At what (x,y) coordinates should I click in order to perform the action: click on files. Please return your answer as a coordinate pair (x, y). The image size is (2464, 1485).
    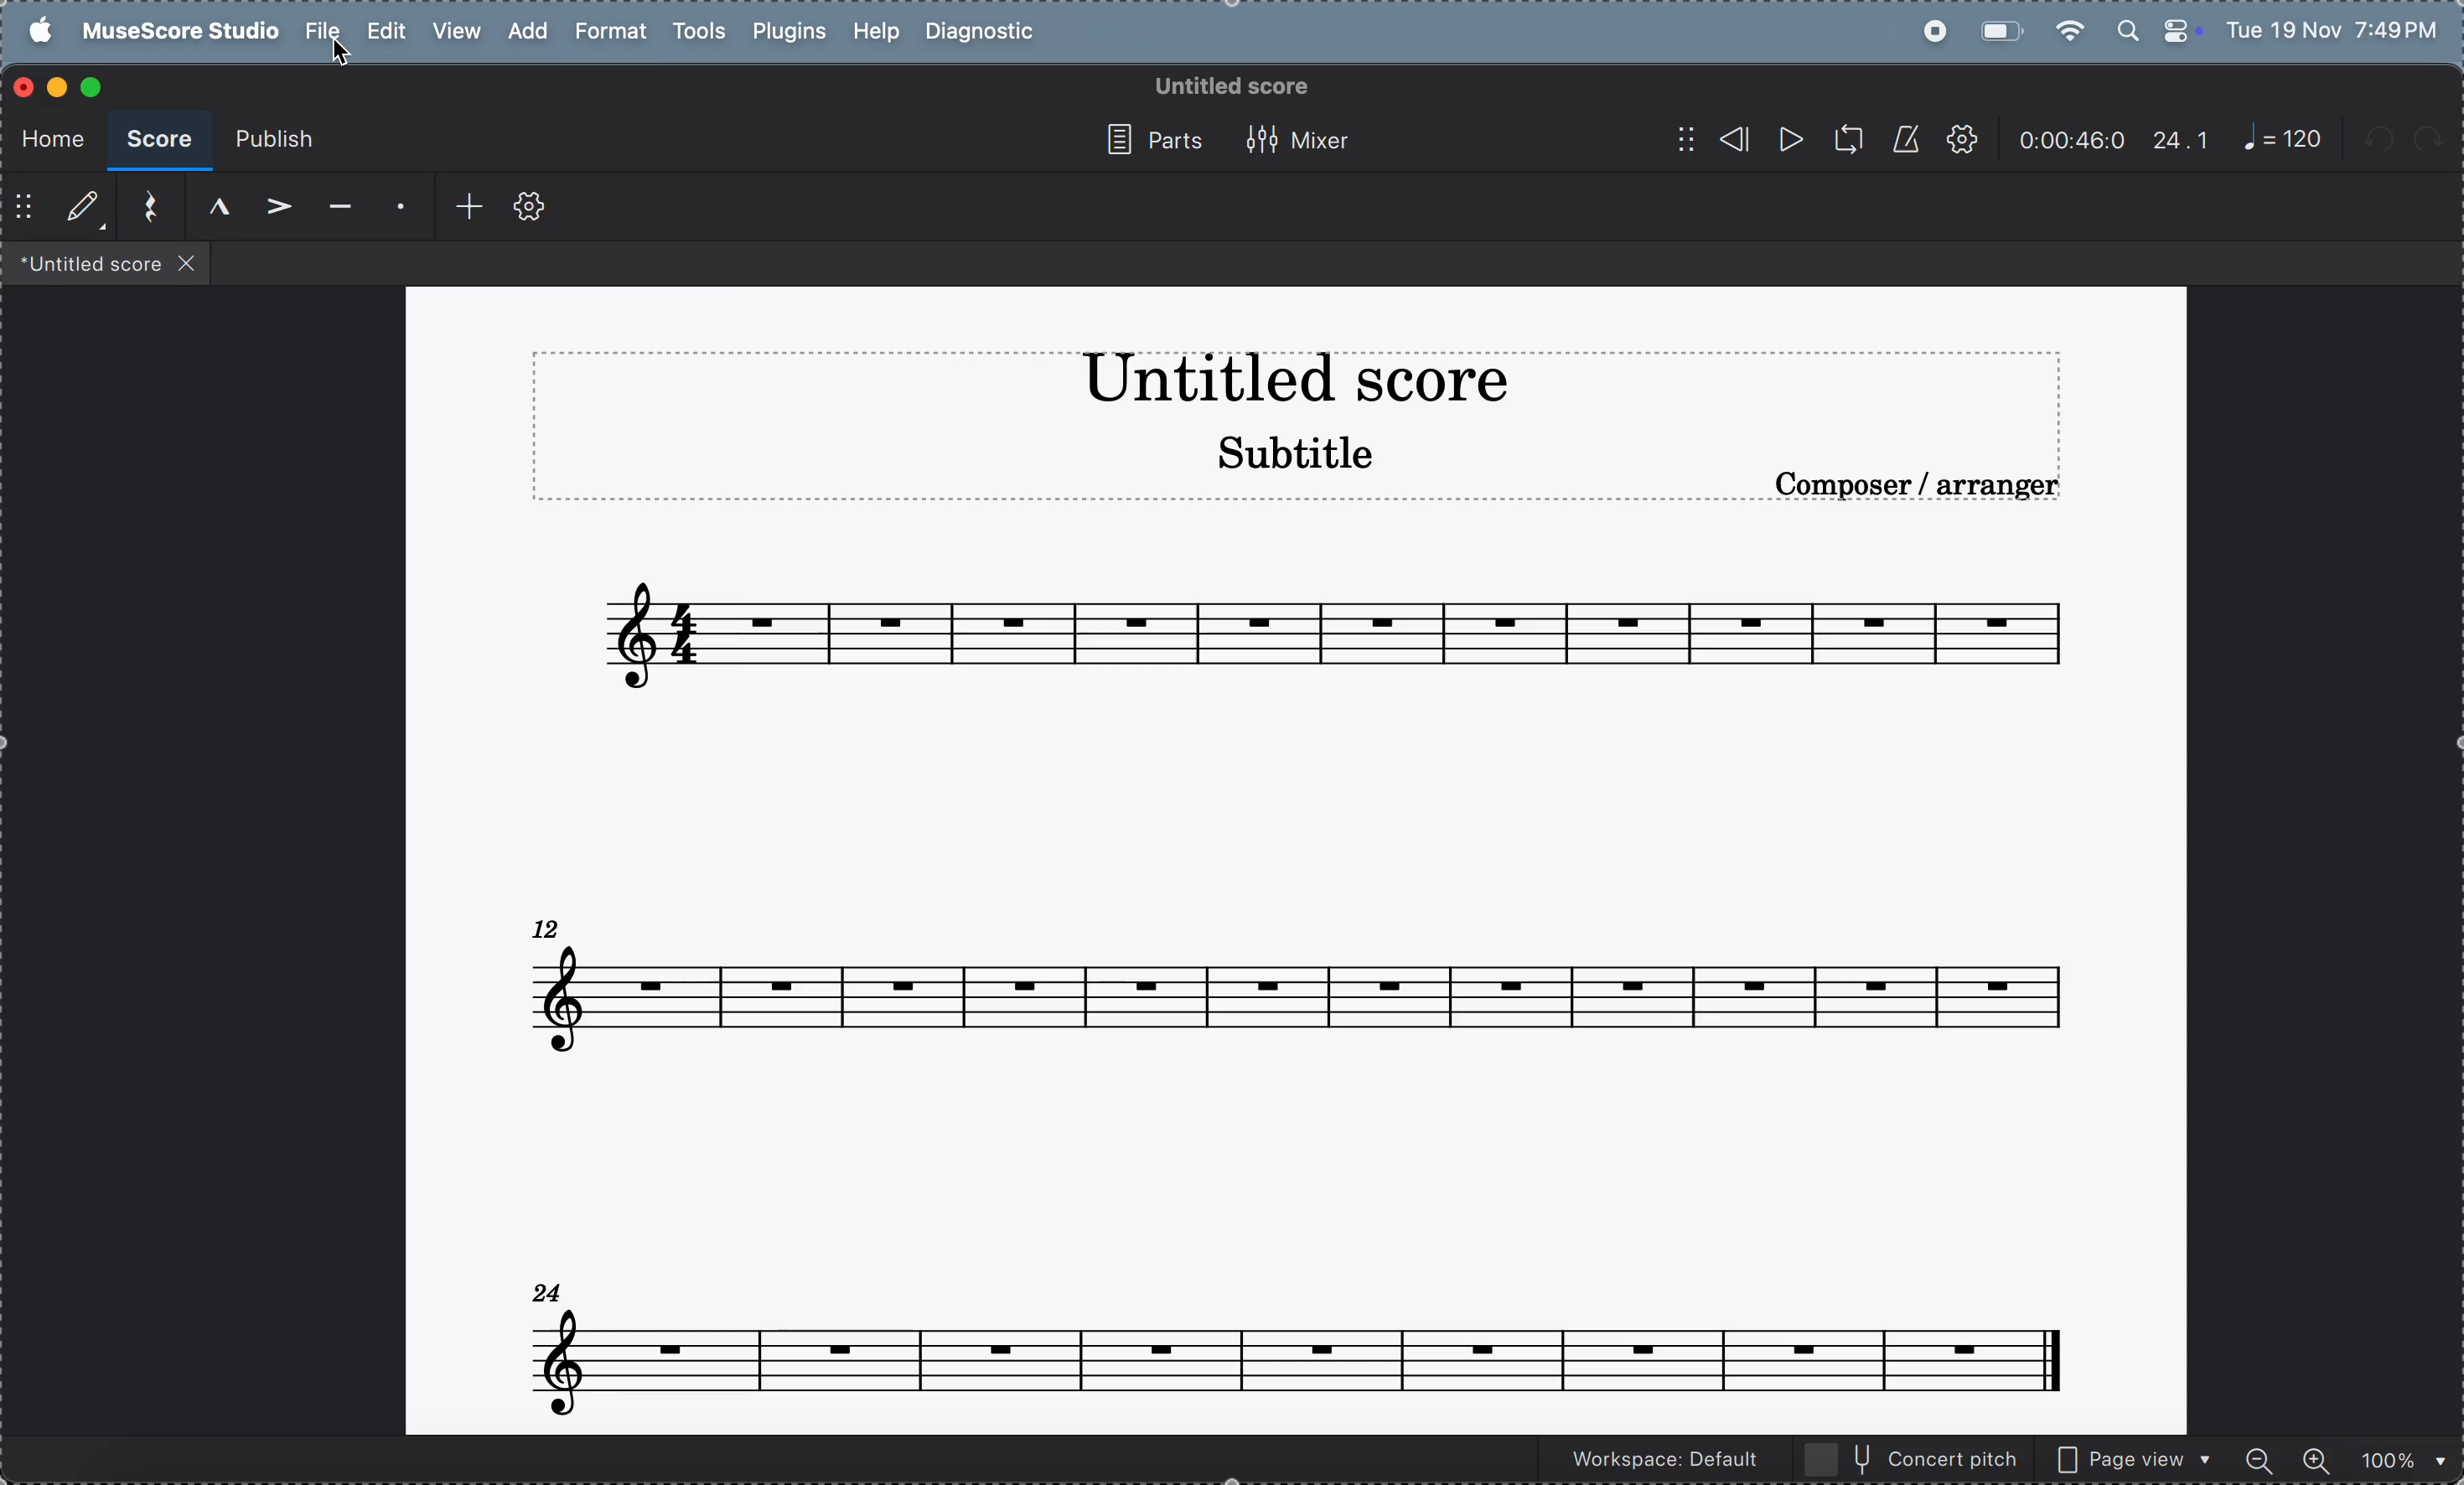
    Looking at the image, I should click on (107, 262).